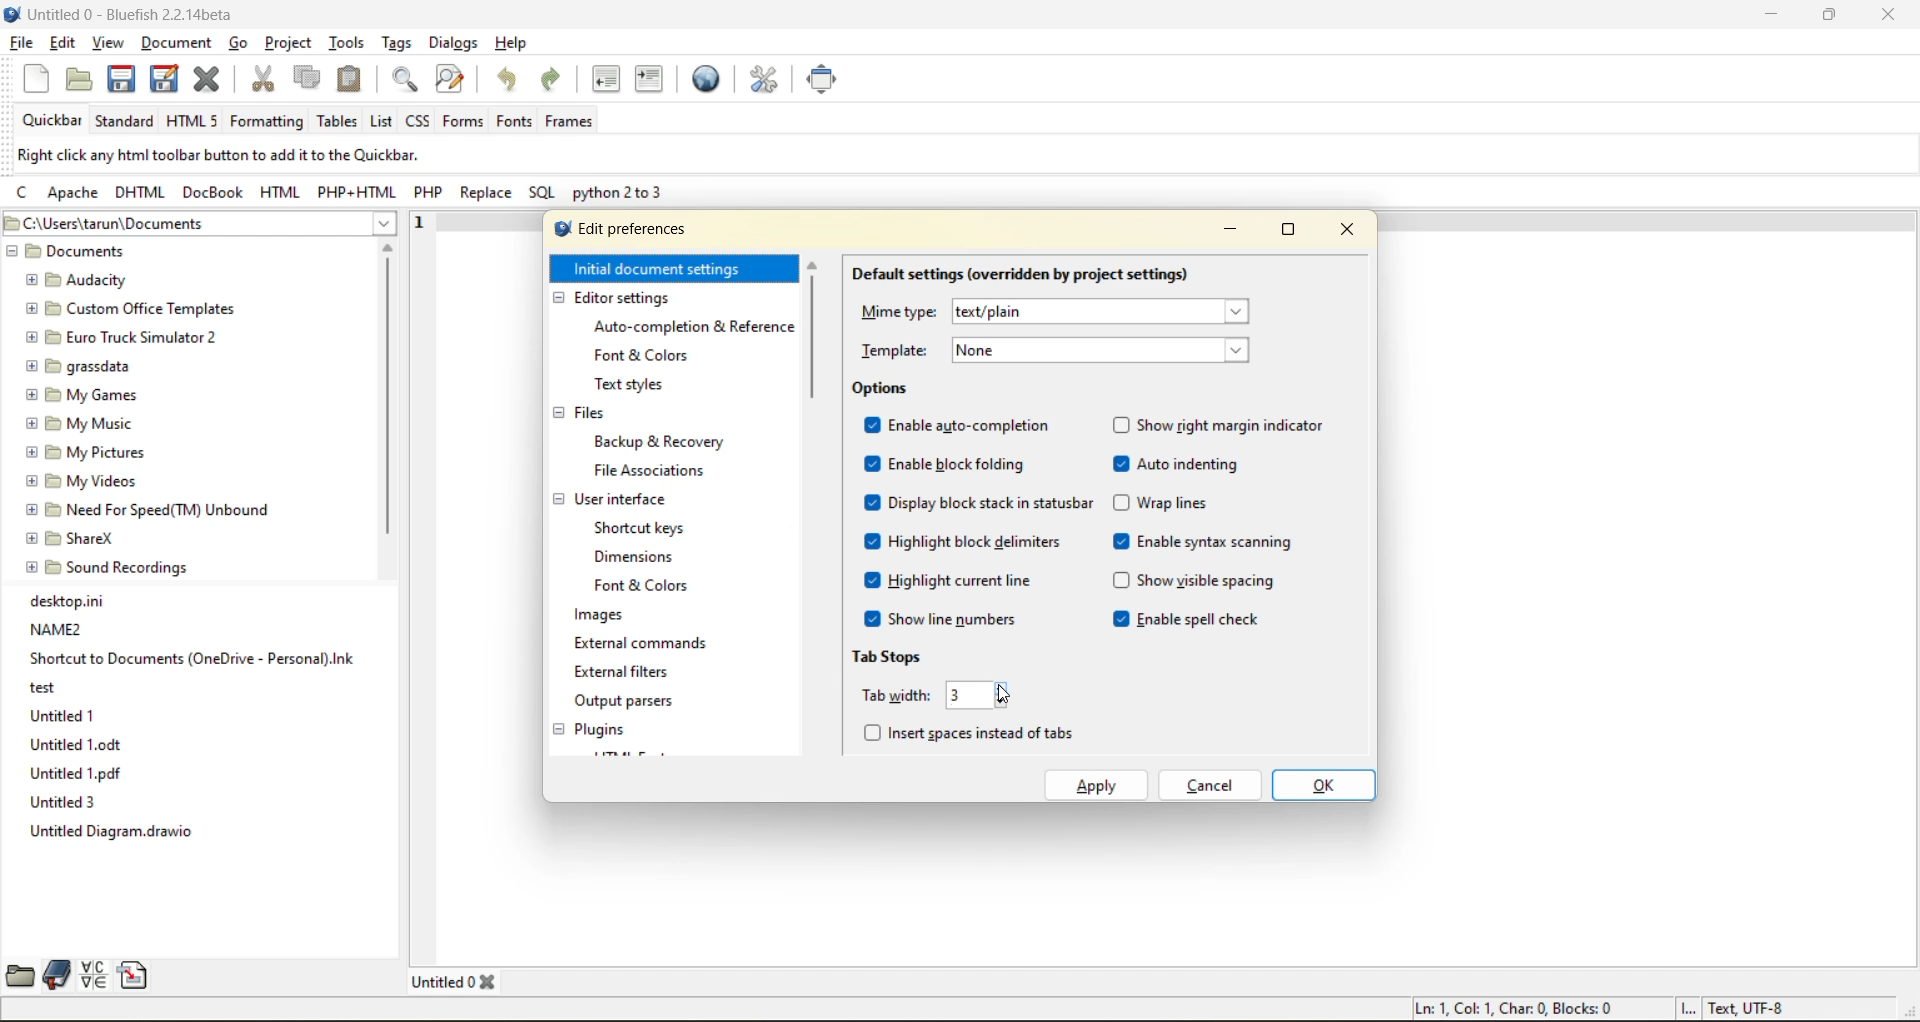 The image size is (1920, 1022). What do you see at coordinates (133, 974) in the screenshot?
I see `snippets` at bounding box center [133, 974].